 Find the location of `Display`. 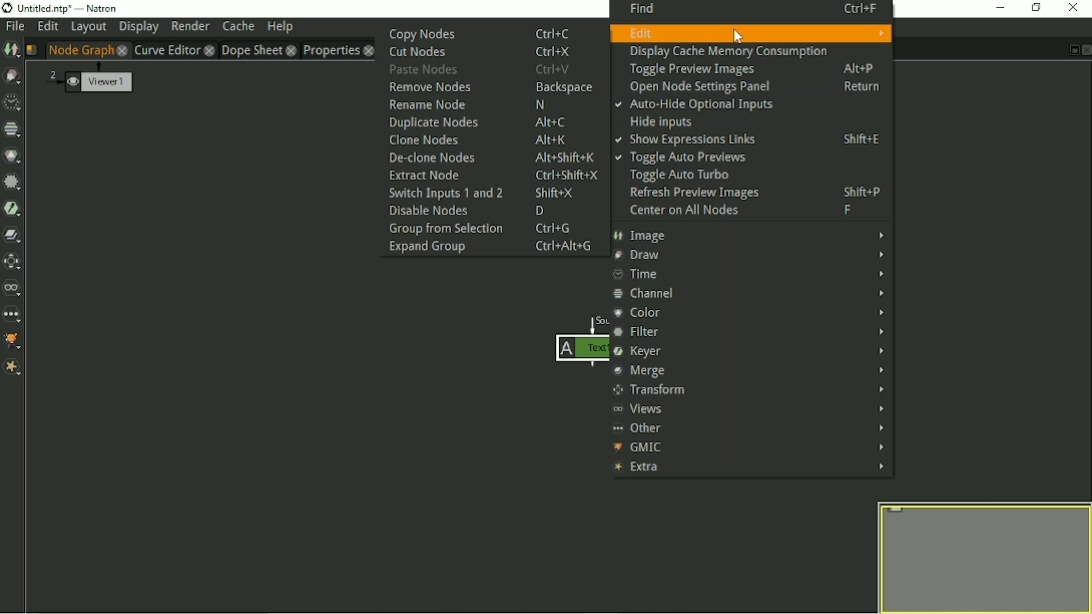

Display is located at coordinates (138, 28).